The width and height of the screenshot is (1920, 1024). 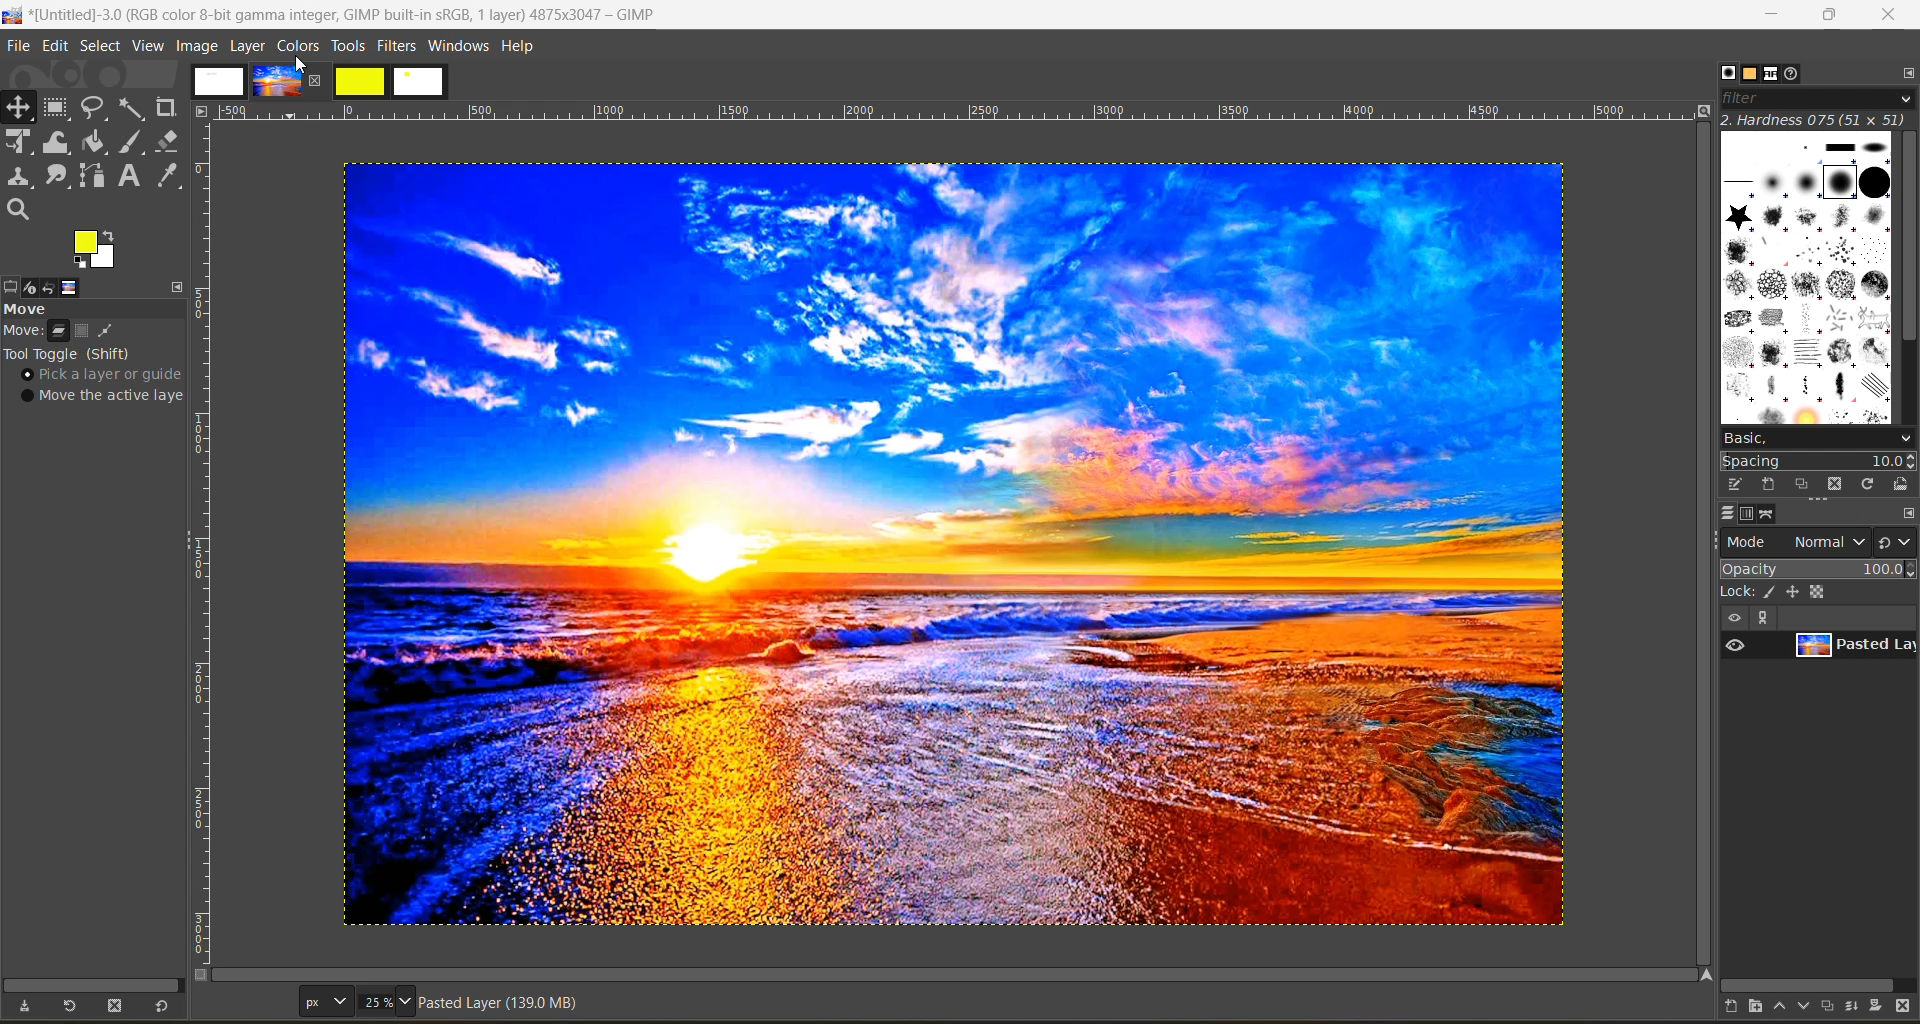 What do you see at coordinates (1804, 485) in the screenshot?
I see `duplicate brush` at bounding box center [1804, 485].